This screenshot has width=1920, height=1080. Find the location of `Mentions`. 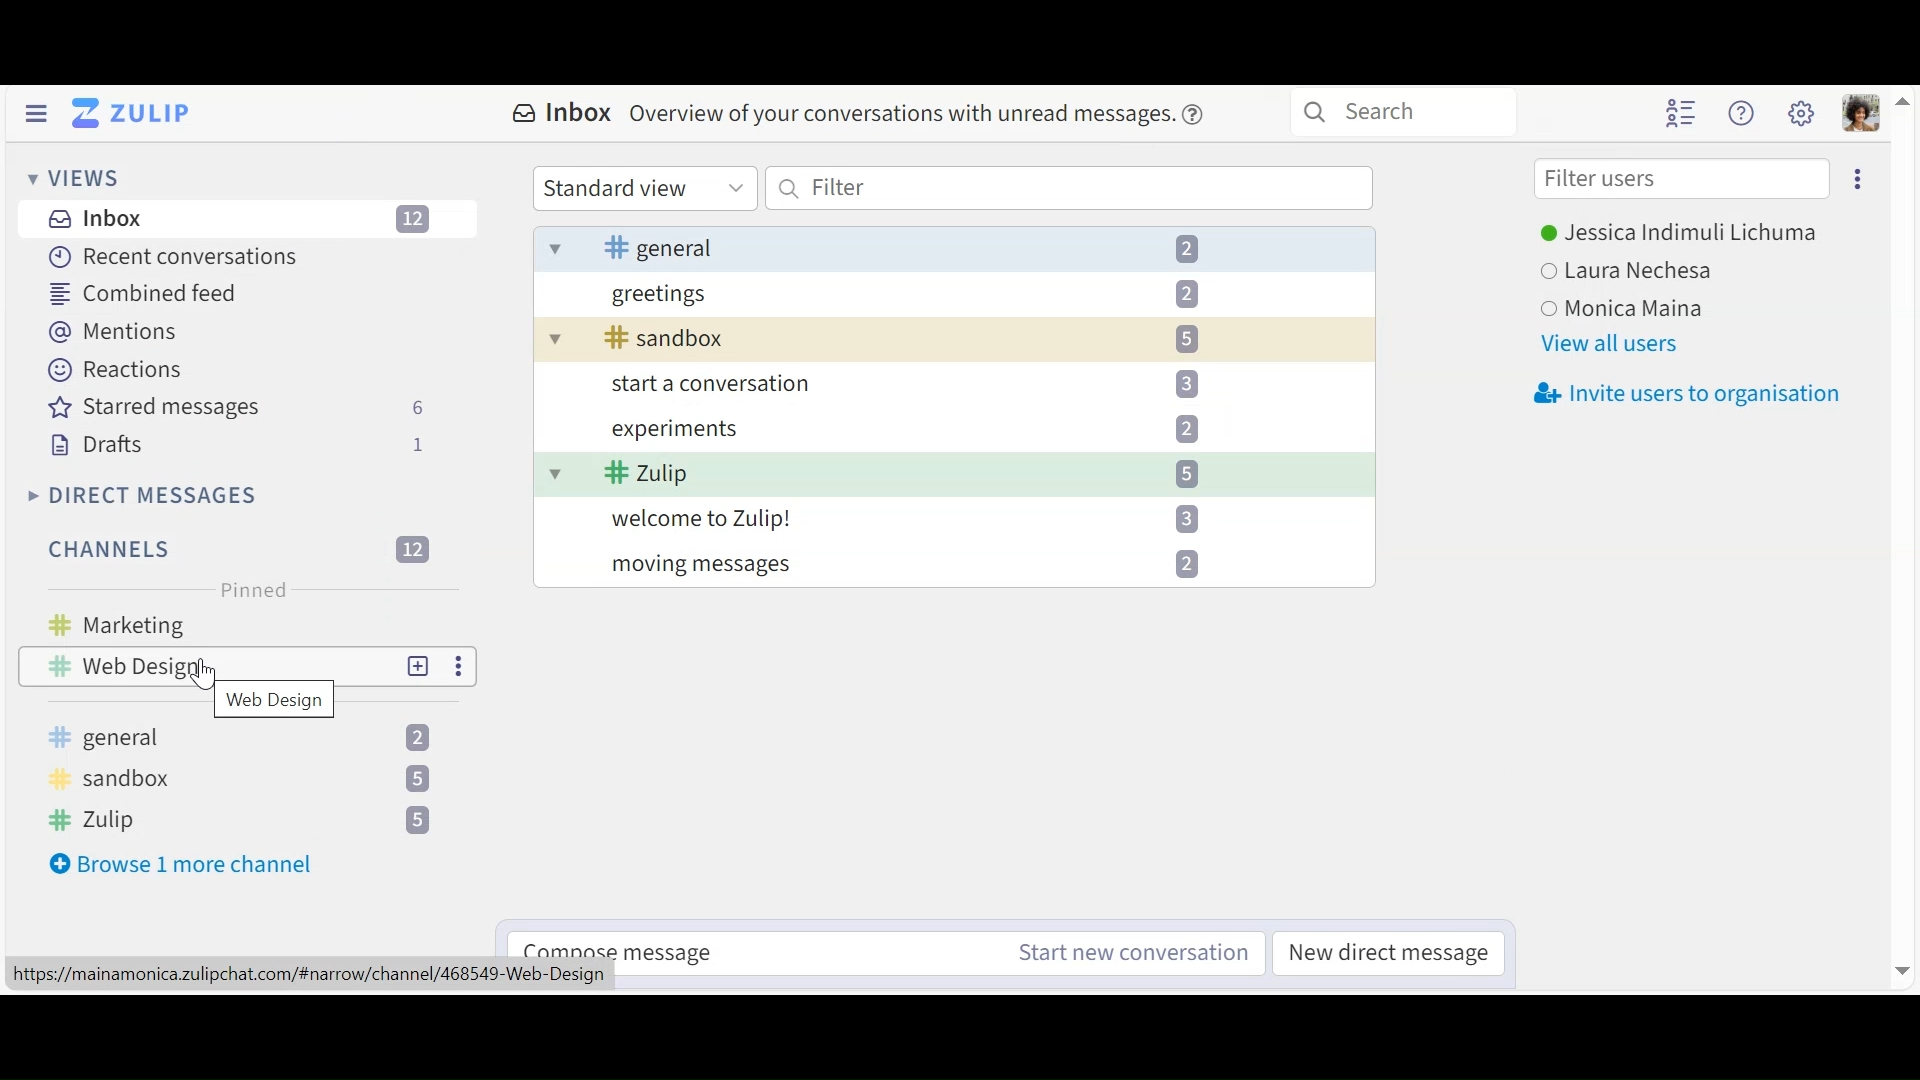

Mentions is located at coordinates (111, 333).